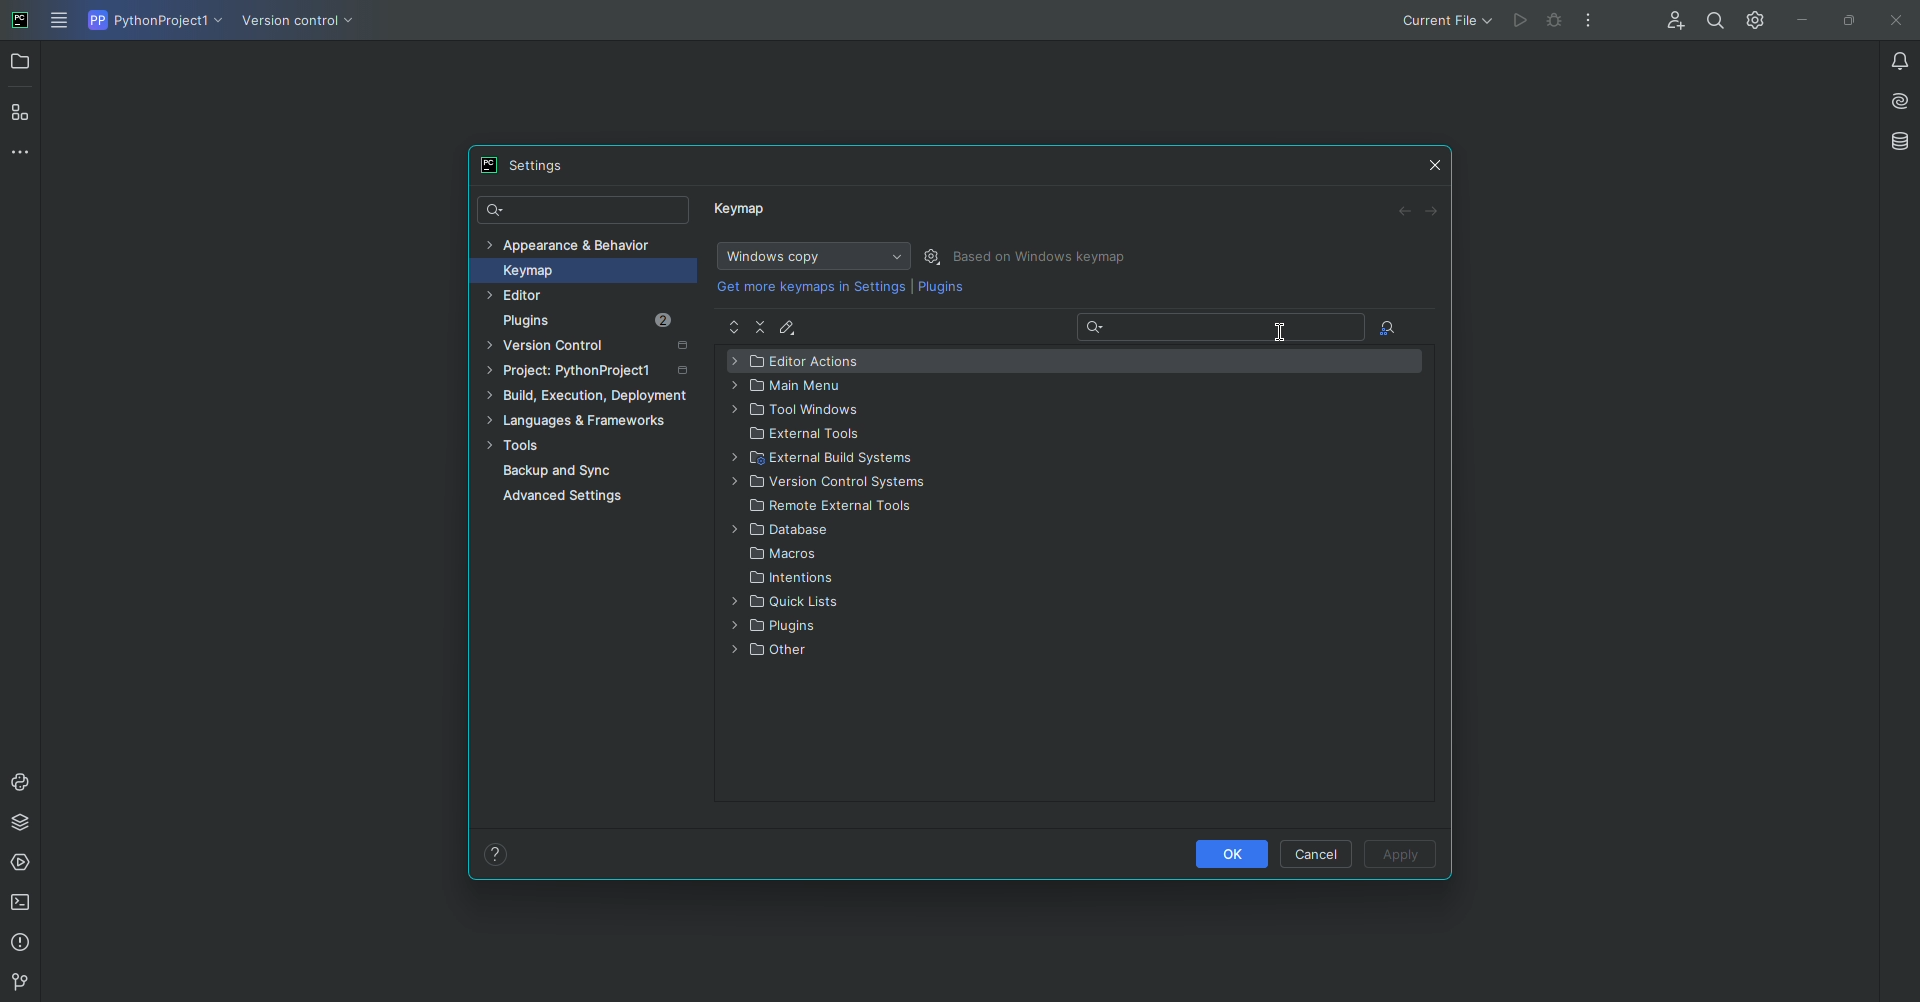 Image resolution: width=1920 pixels, height=1002 pixels. I want to click on More Tools, so click(25, 151).